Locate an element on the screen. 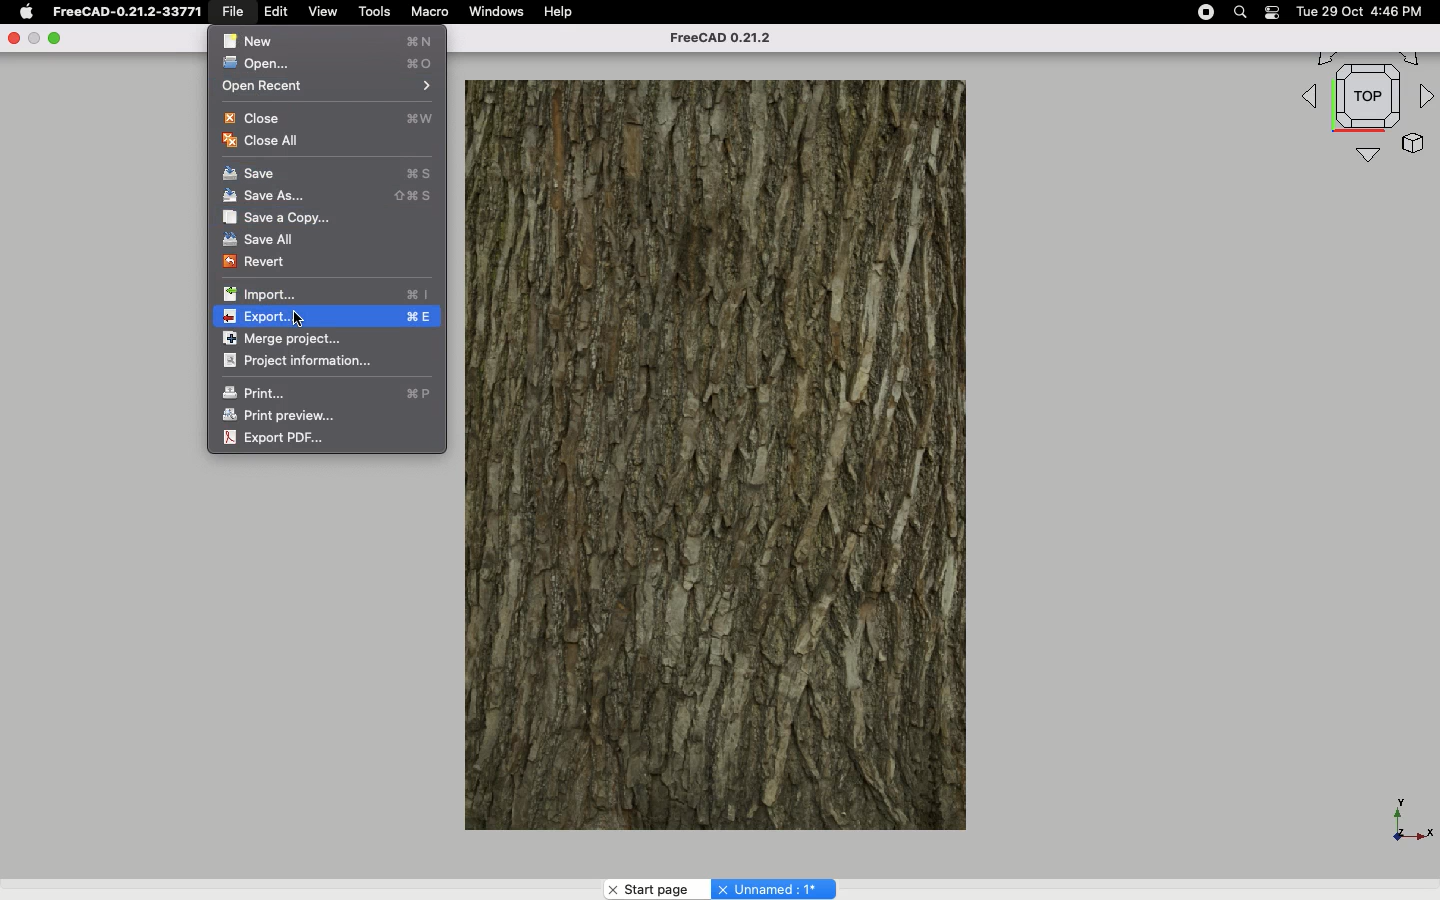 The height and width of the screenshot is (900, 1440). Axis is located at coordinates (1407, 815).